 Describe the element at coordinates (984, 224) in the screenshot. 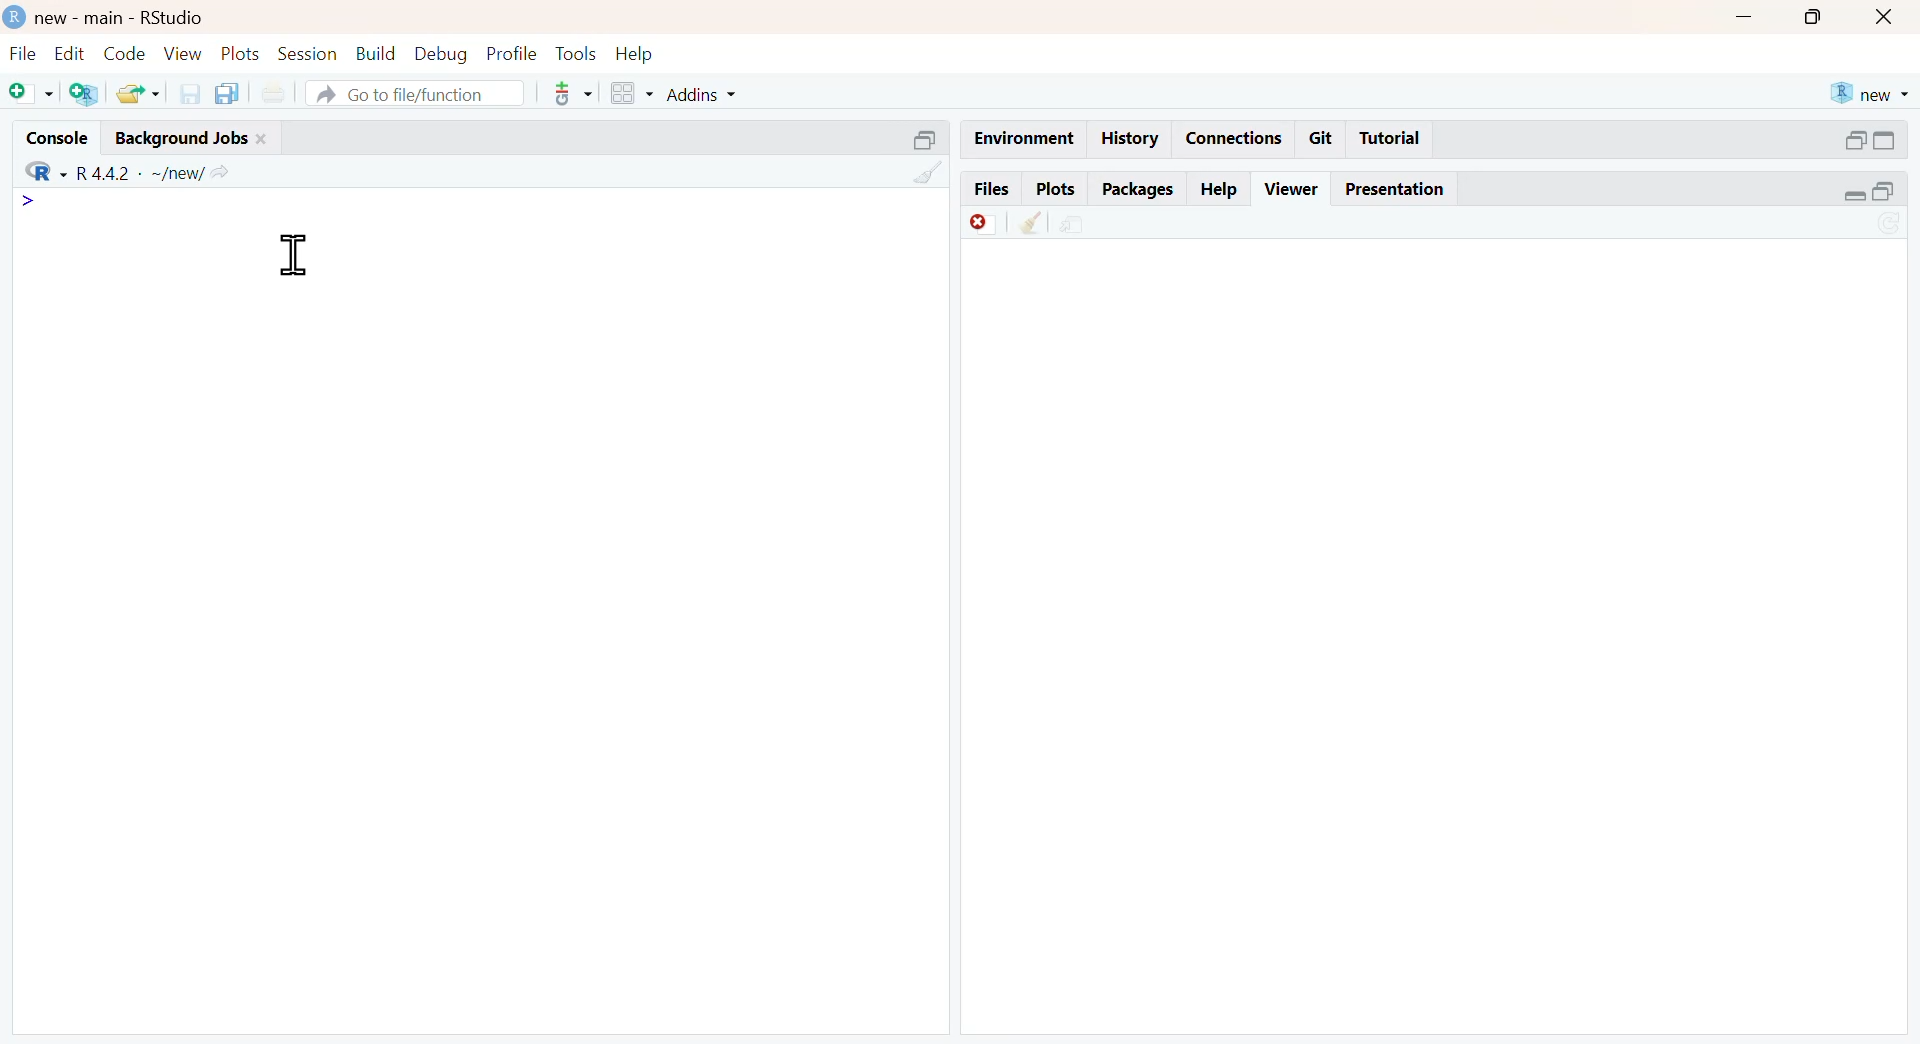

I see `discard` at that location.